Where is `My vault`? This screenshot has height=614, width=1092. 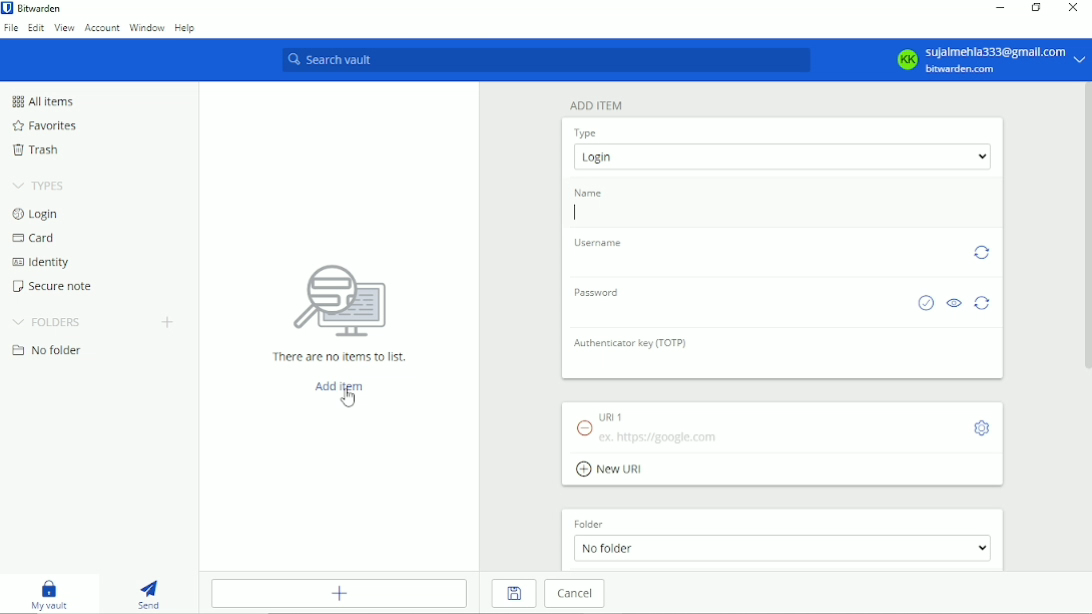
My vault is located at coordinates (49, 594).